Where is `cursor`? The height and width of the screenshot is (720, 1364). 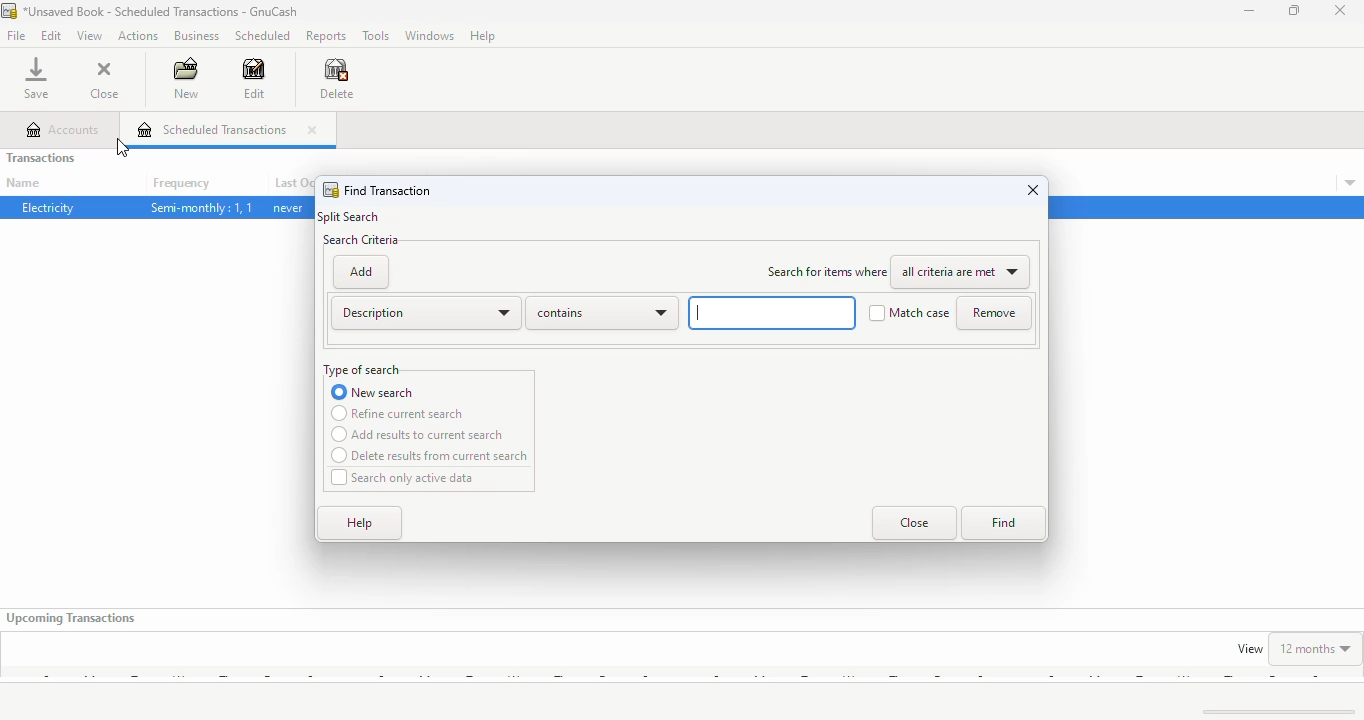
cursor is located at coordinates (120, 149).